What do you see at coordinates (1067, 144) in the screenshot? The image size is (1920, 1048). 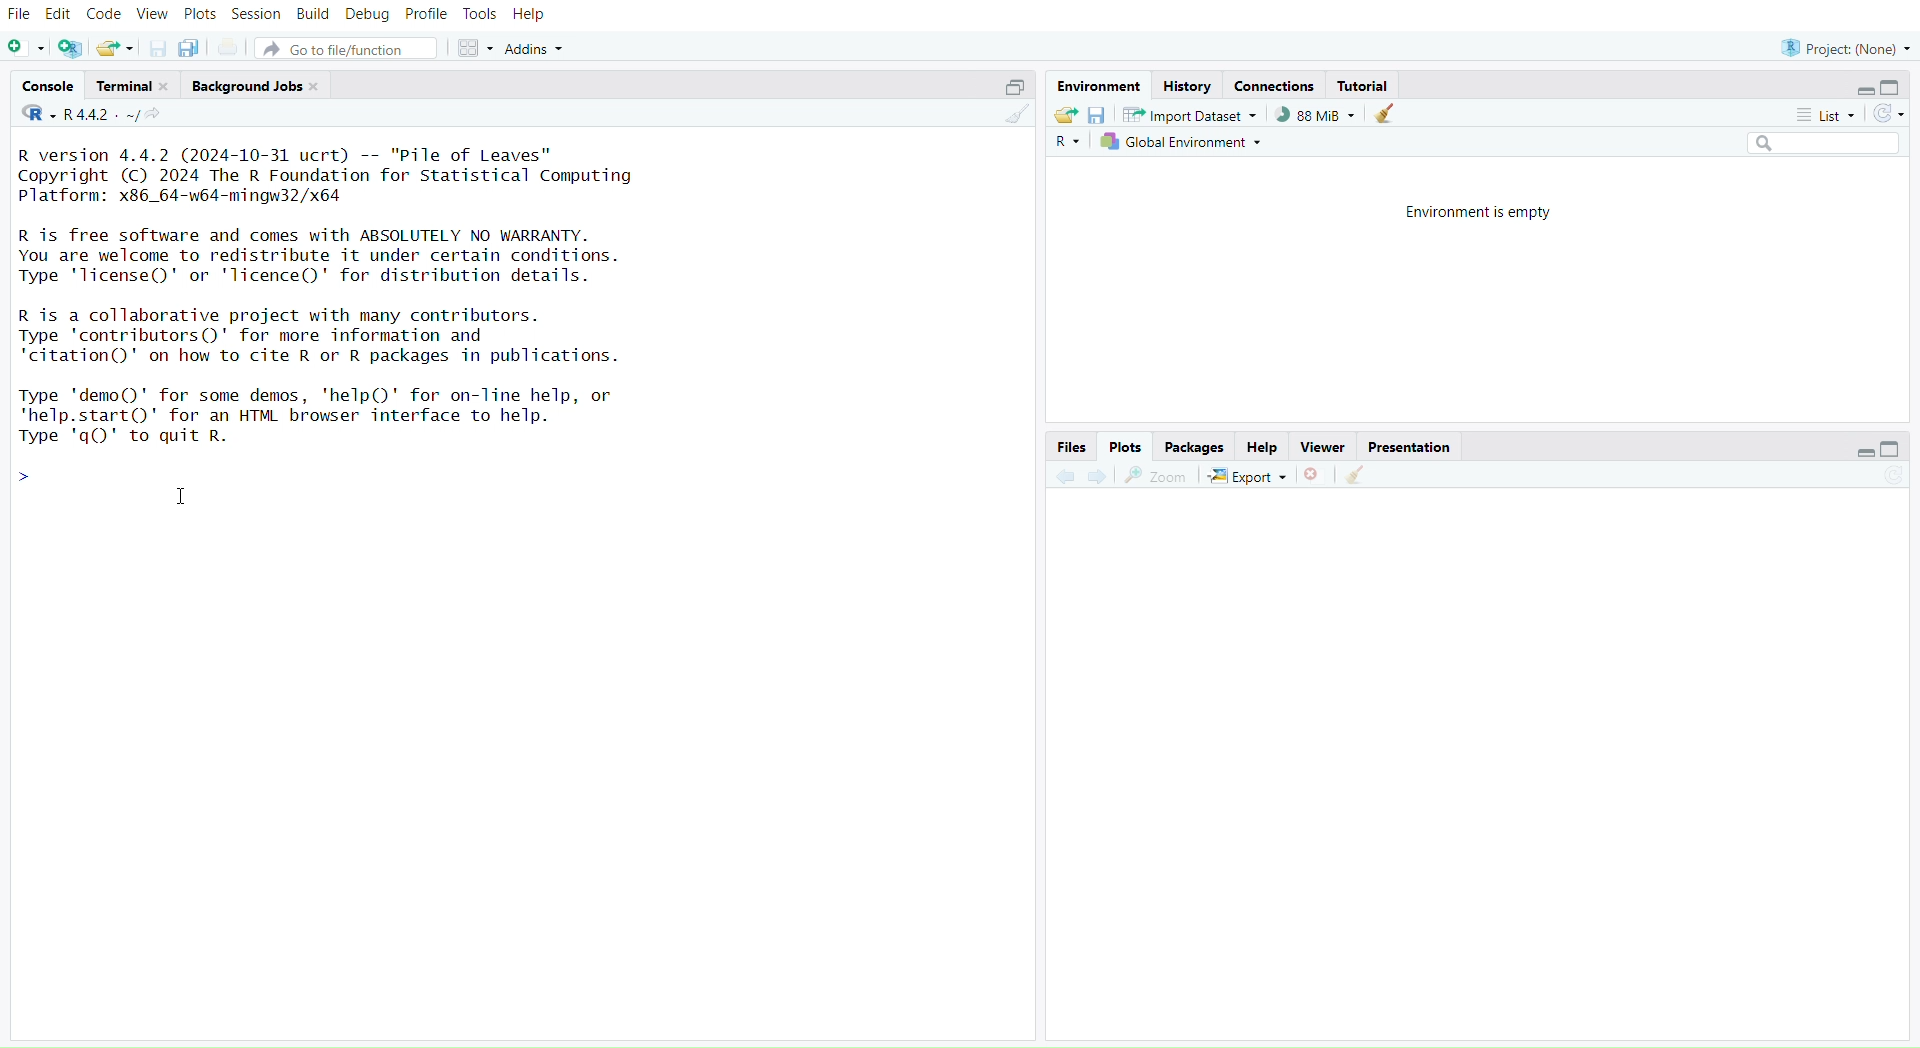 I see `R` at bounding box center [1067, 144].